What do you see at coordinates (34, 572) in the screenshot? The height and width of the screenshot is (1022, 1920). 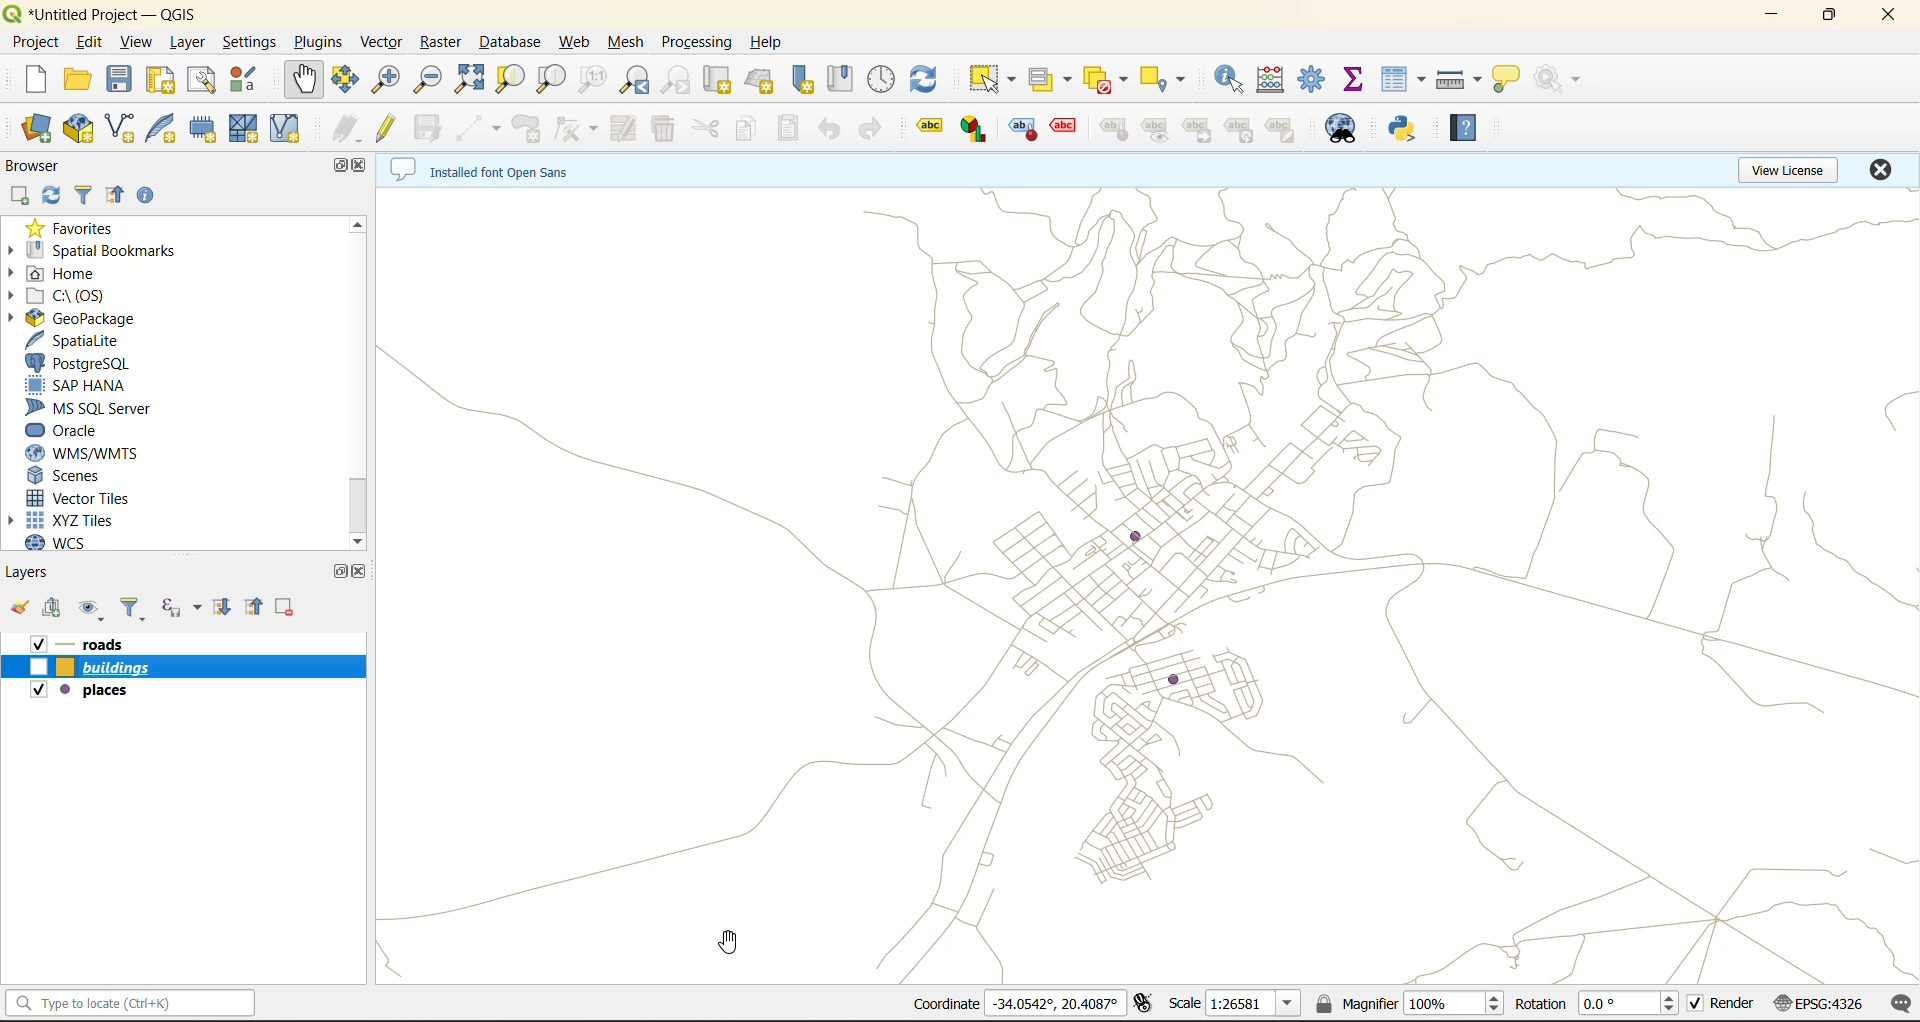 I see `layers` at bounding box center [34, 572].